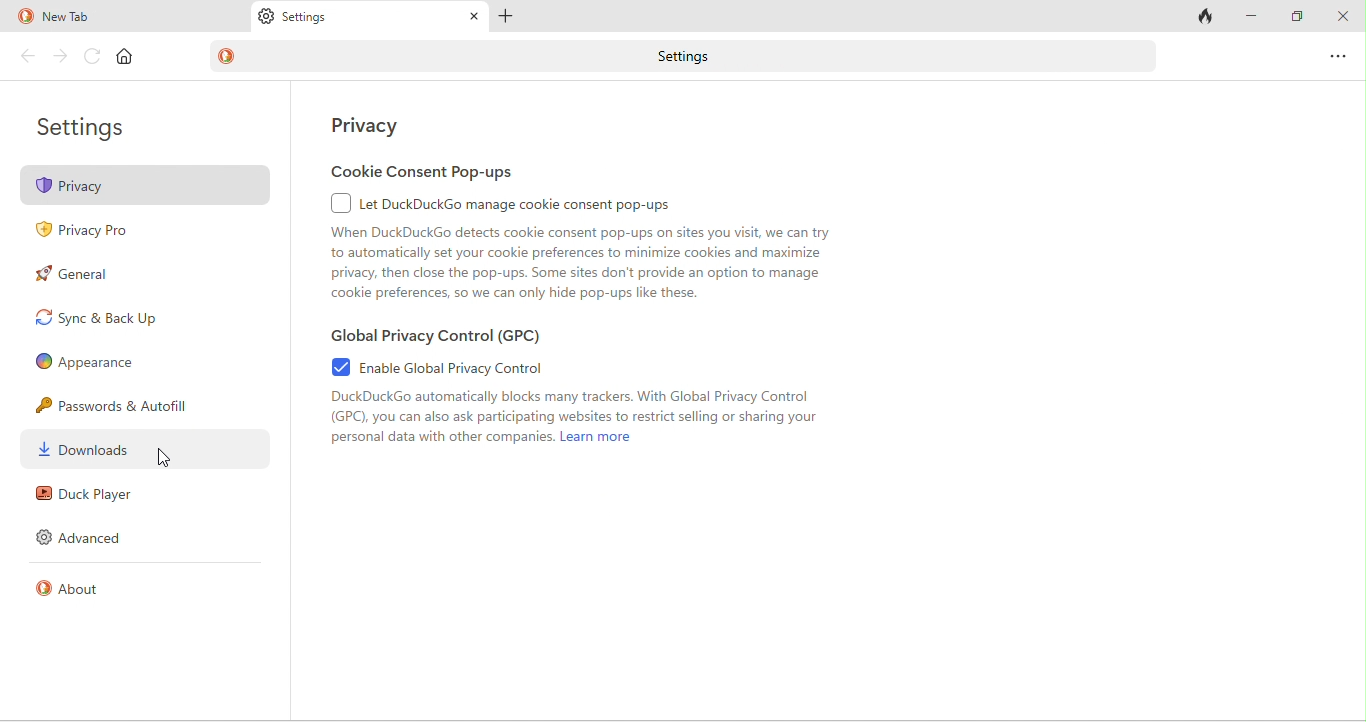 This screenshot has height=722, width=1366. Describe the element at coordinates (146, 185) in the screenshot. I see `privacy` at that location.